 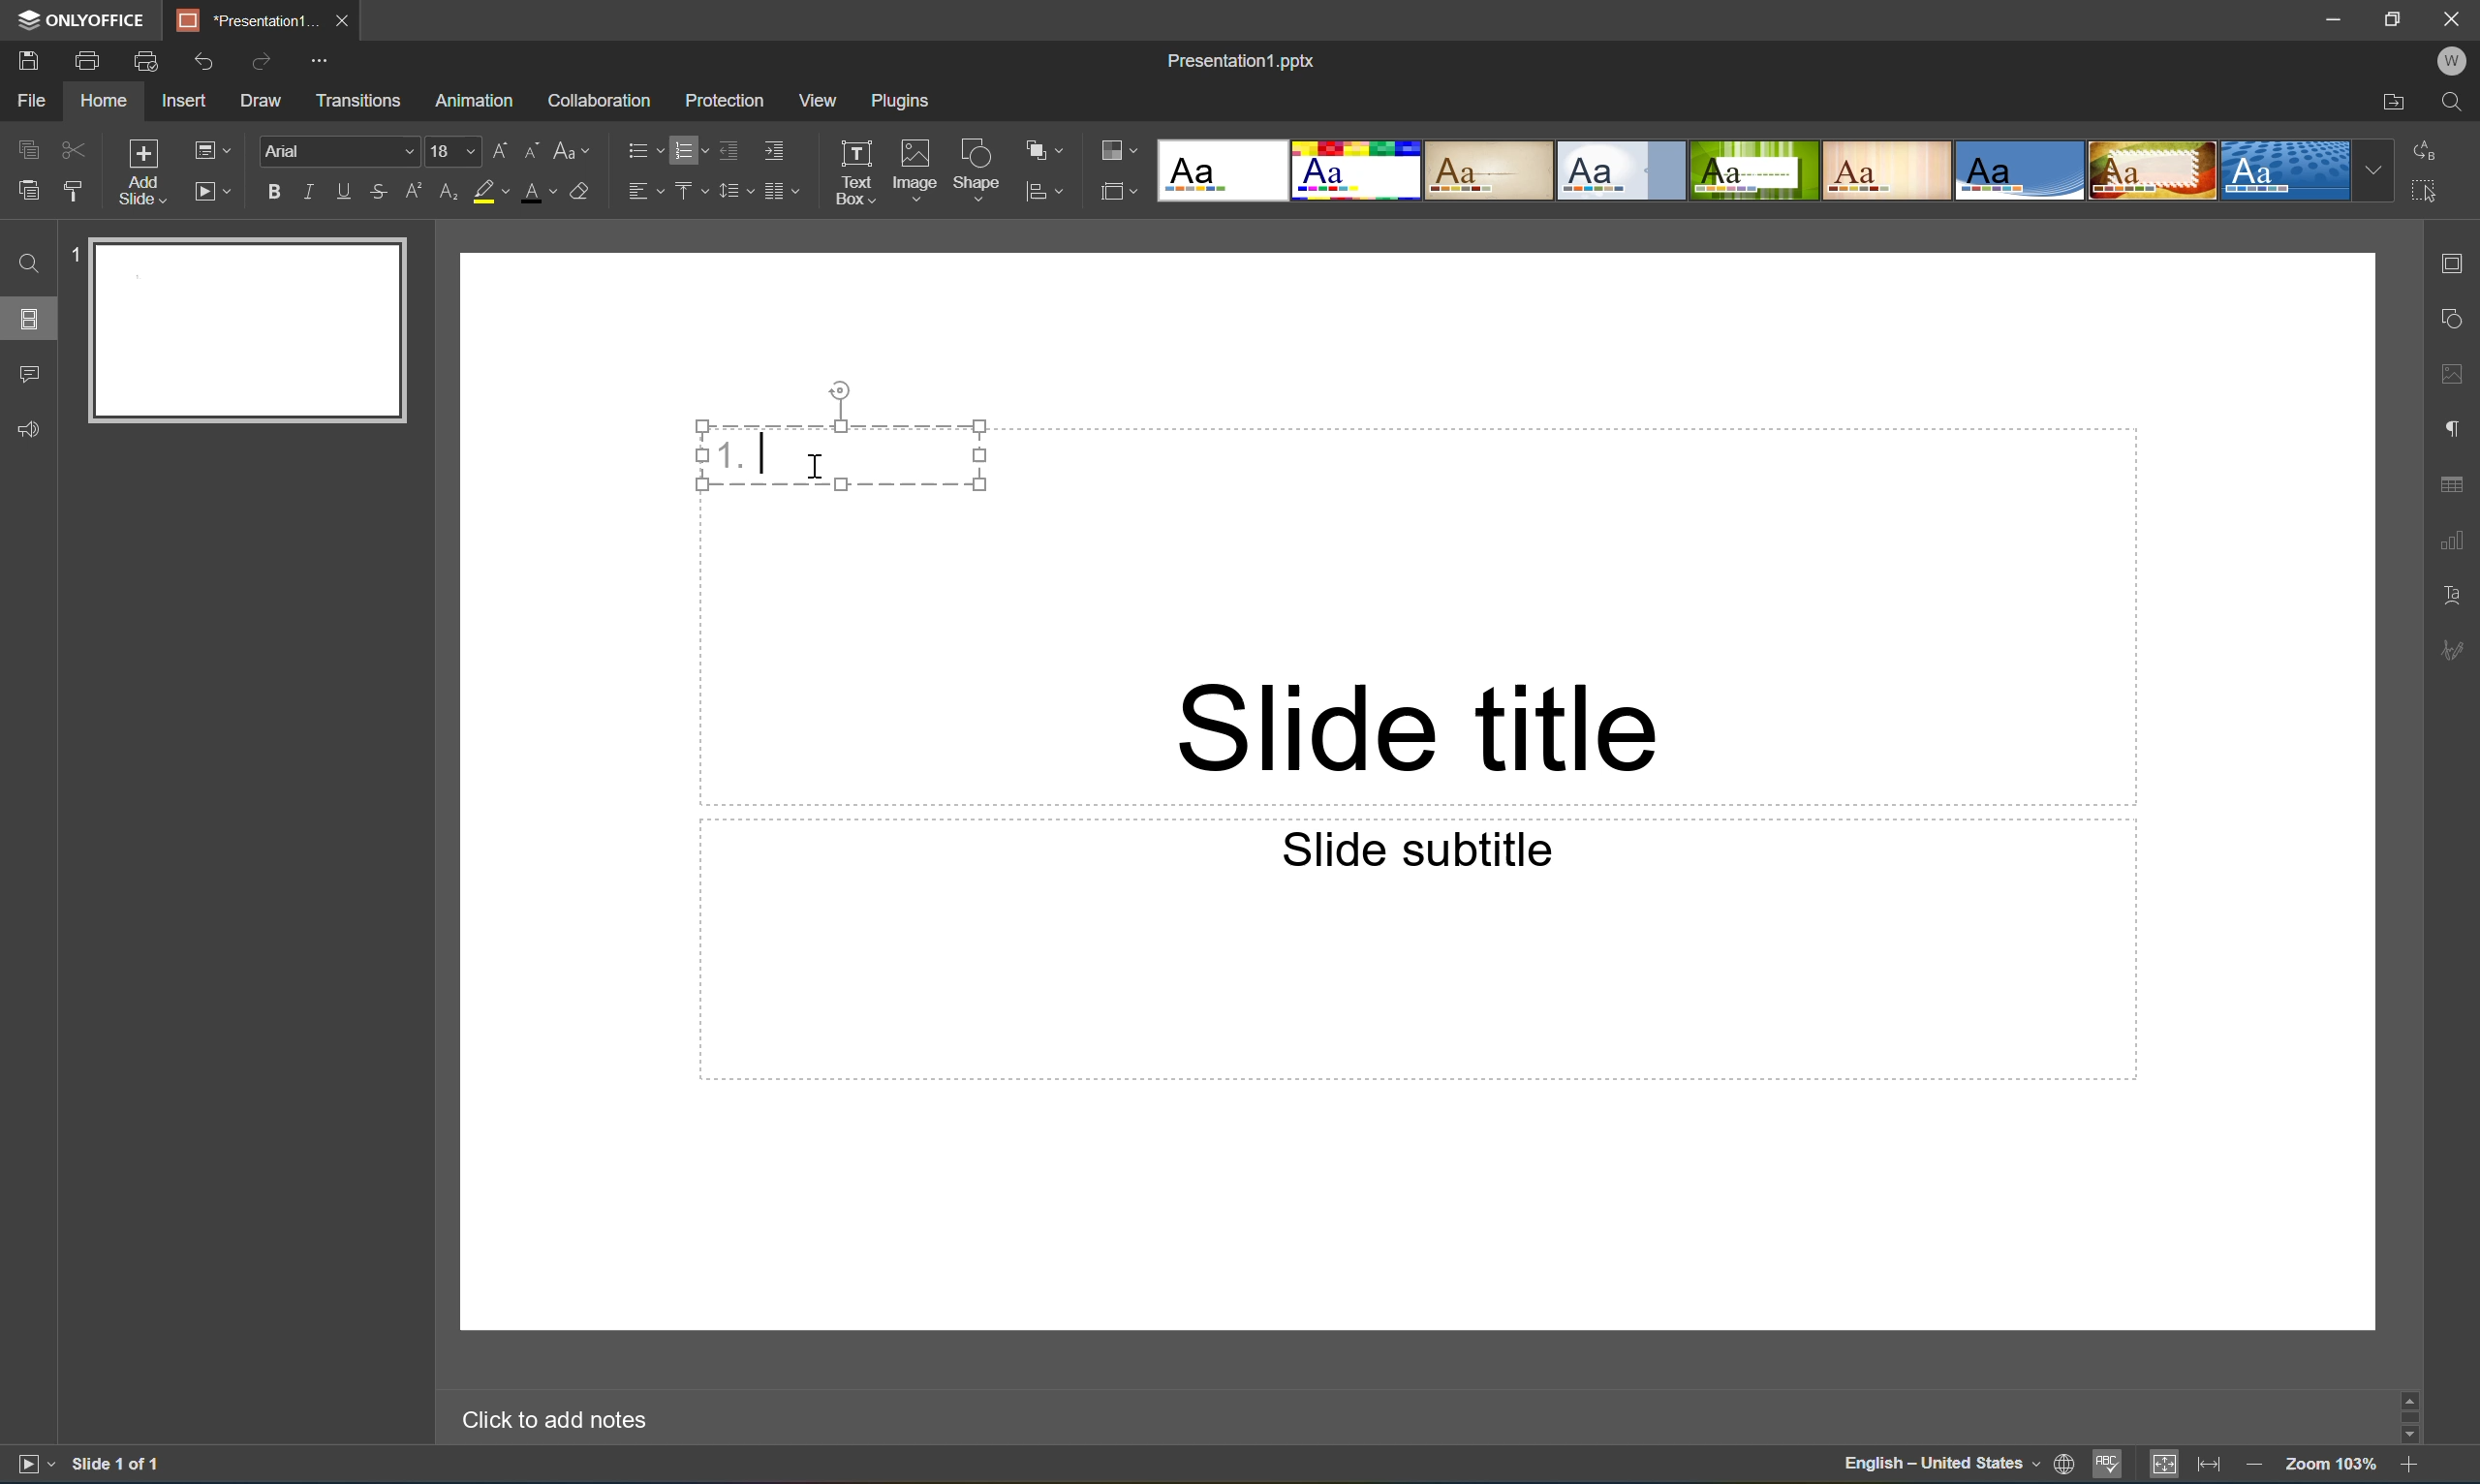 I want to click on Collaboration, so click(x=603, y=102).